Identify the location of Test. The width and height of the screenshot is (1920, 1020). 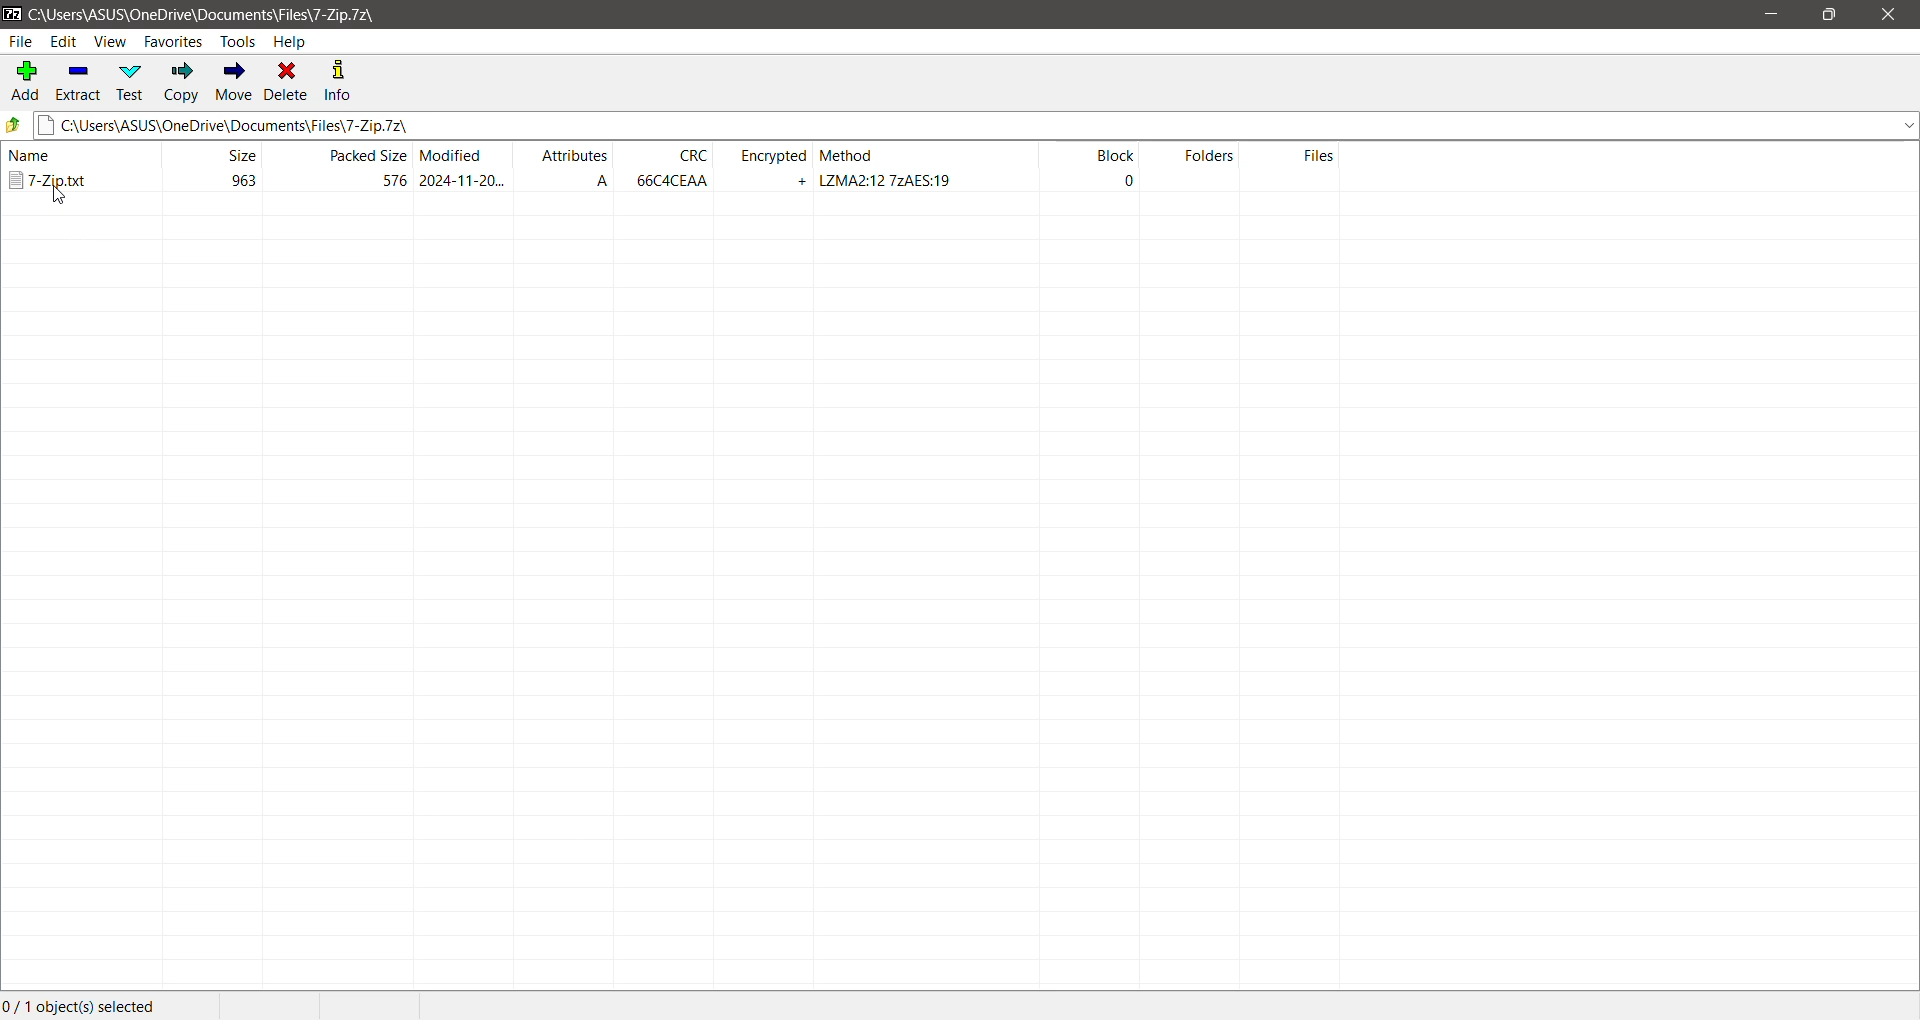
(129, 82).